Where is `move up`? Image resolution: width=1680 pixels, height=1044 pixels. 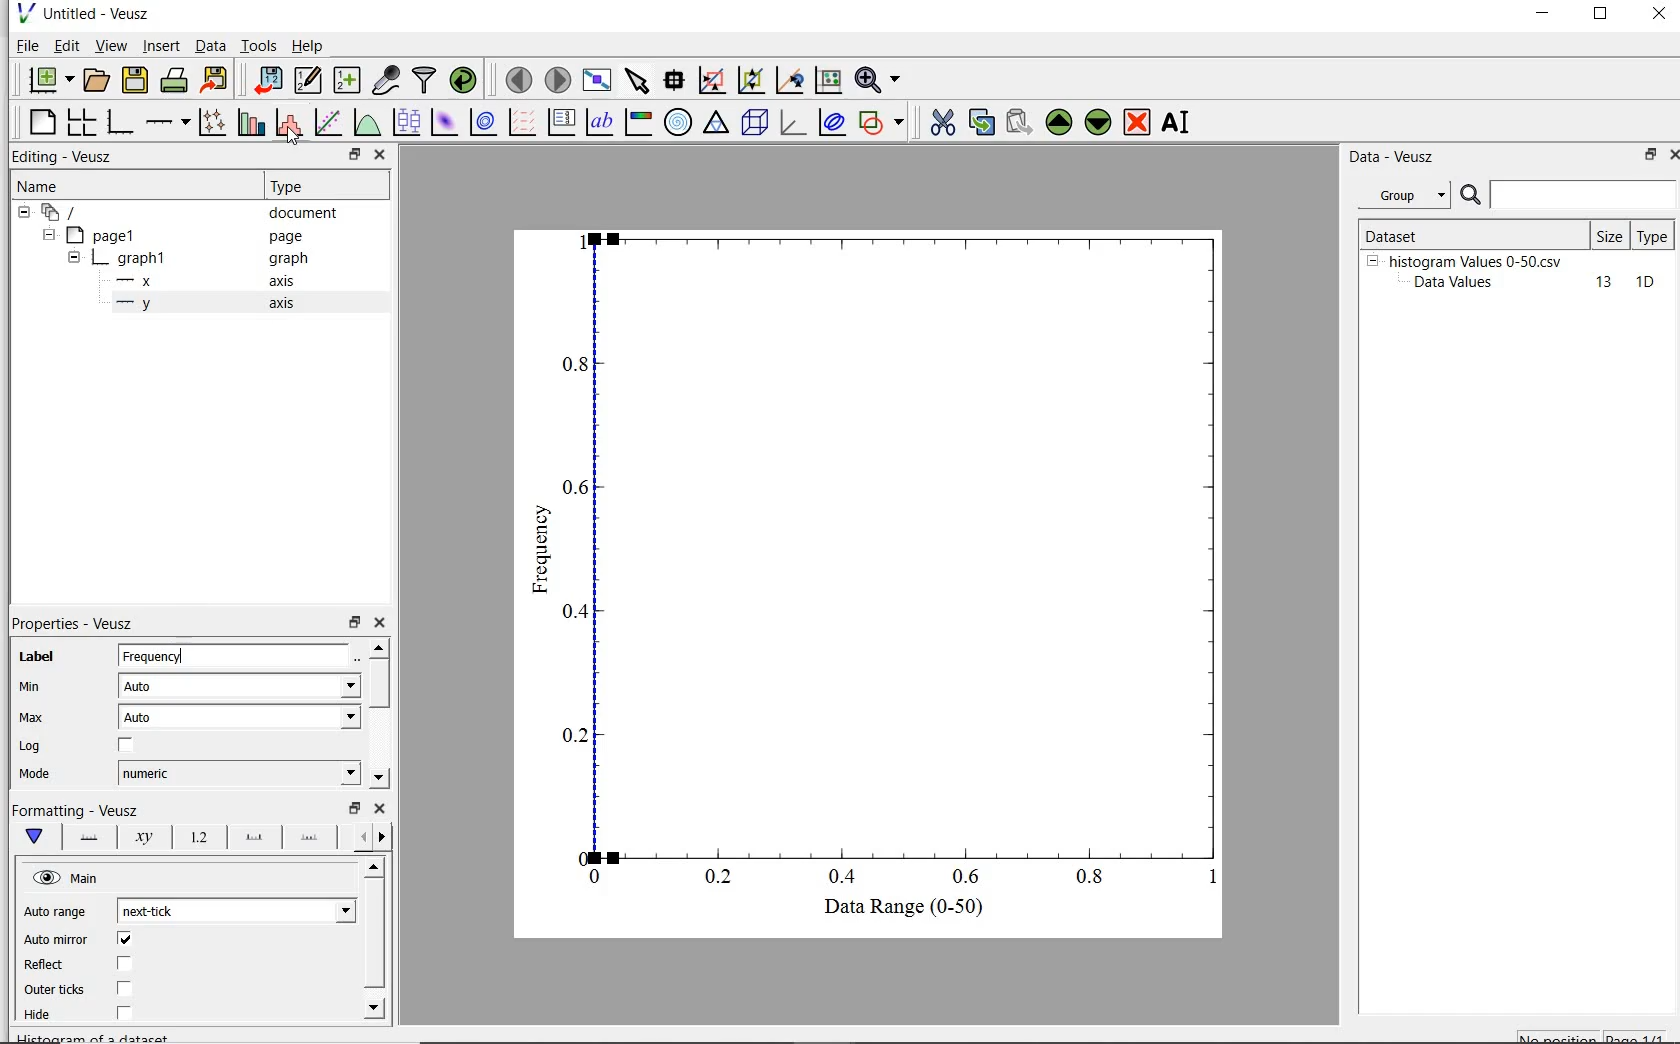 move up is located at coordinates (375, 866).